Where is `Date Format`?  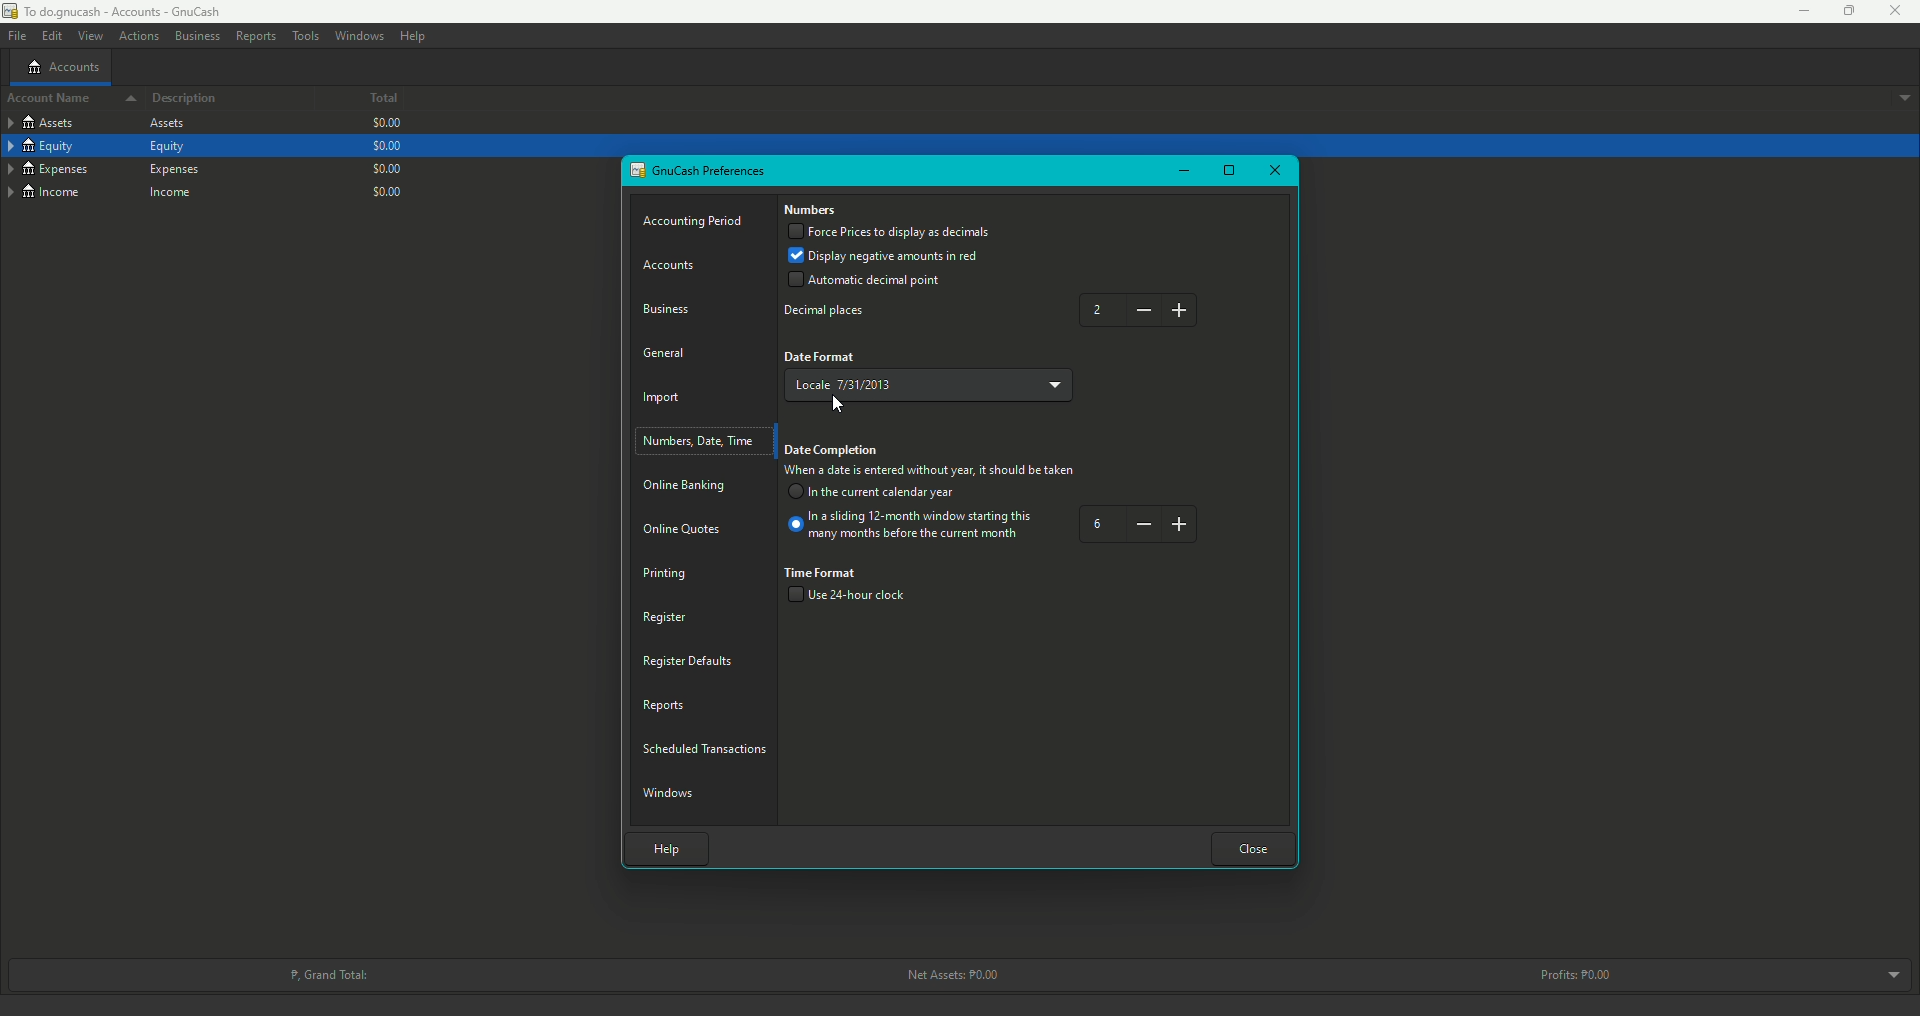 Date Format is located at coordinates (821, 357).